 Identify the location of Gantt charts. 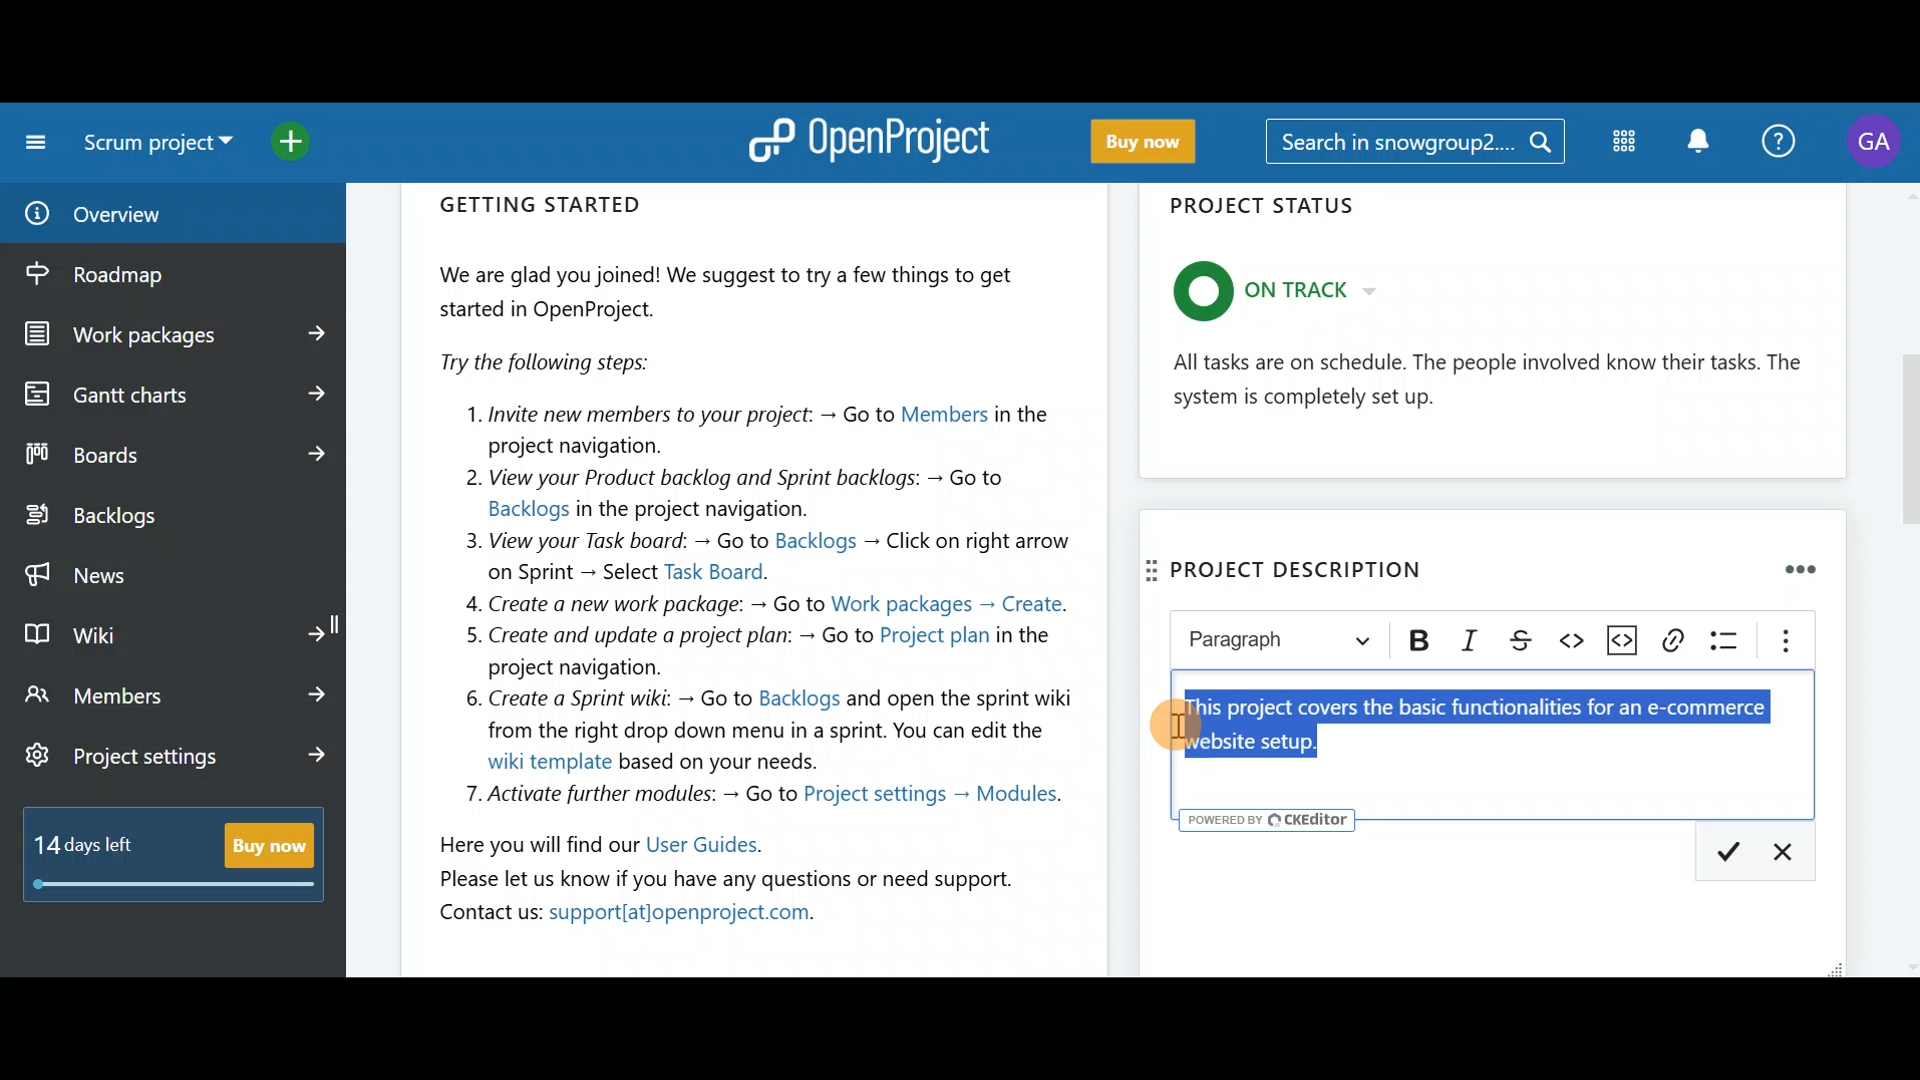
(170, 392).